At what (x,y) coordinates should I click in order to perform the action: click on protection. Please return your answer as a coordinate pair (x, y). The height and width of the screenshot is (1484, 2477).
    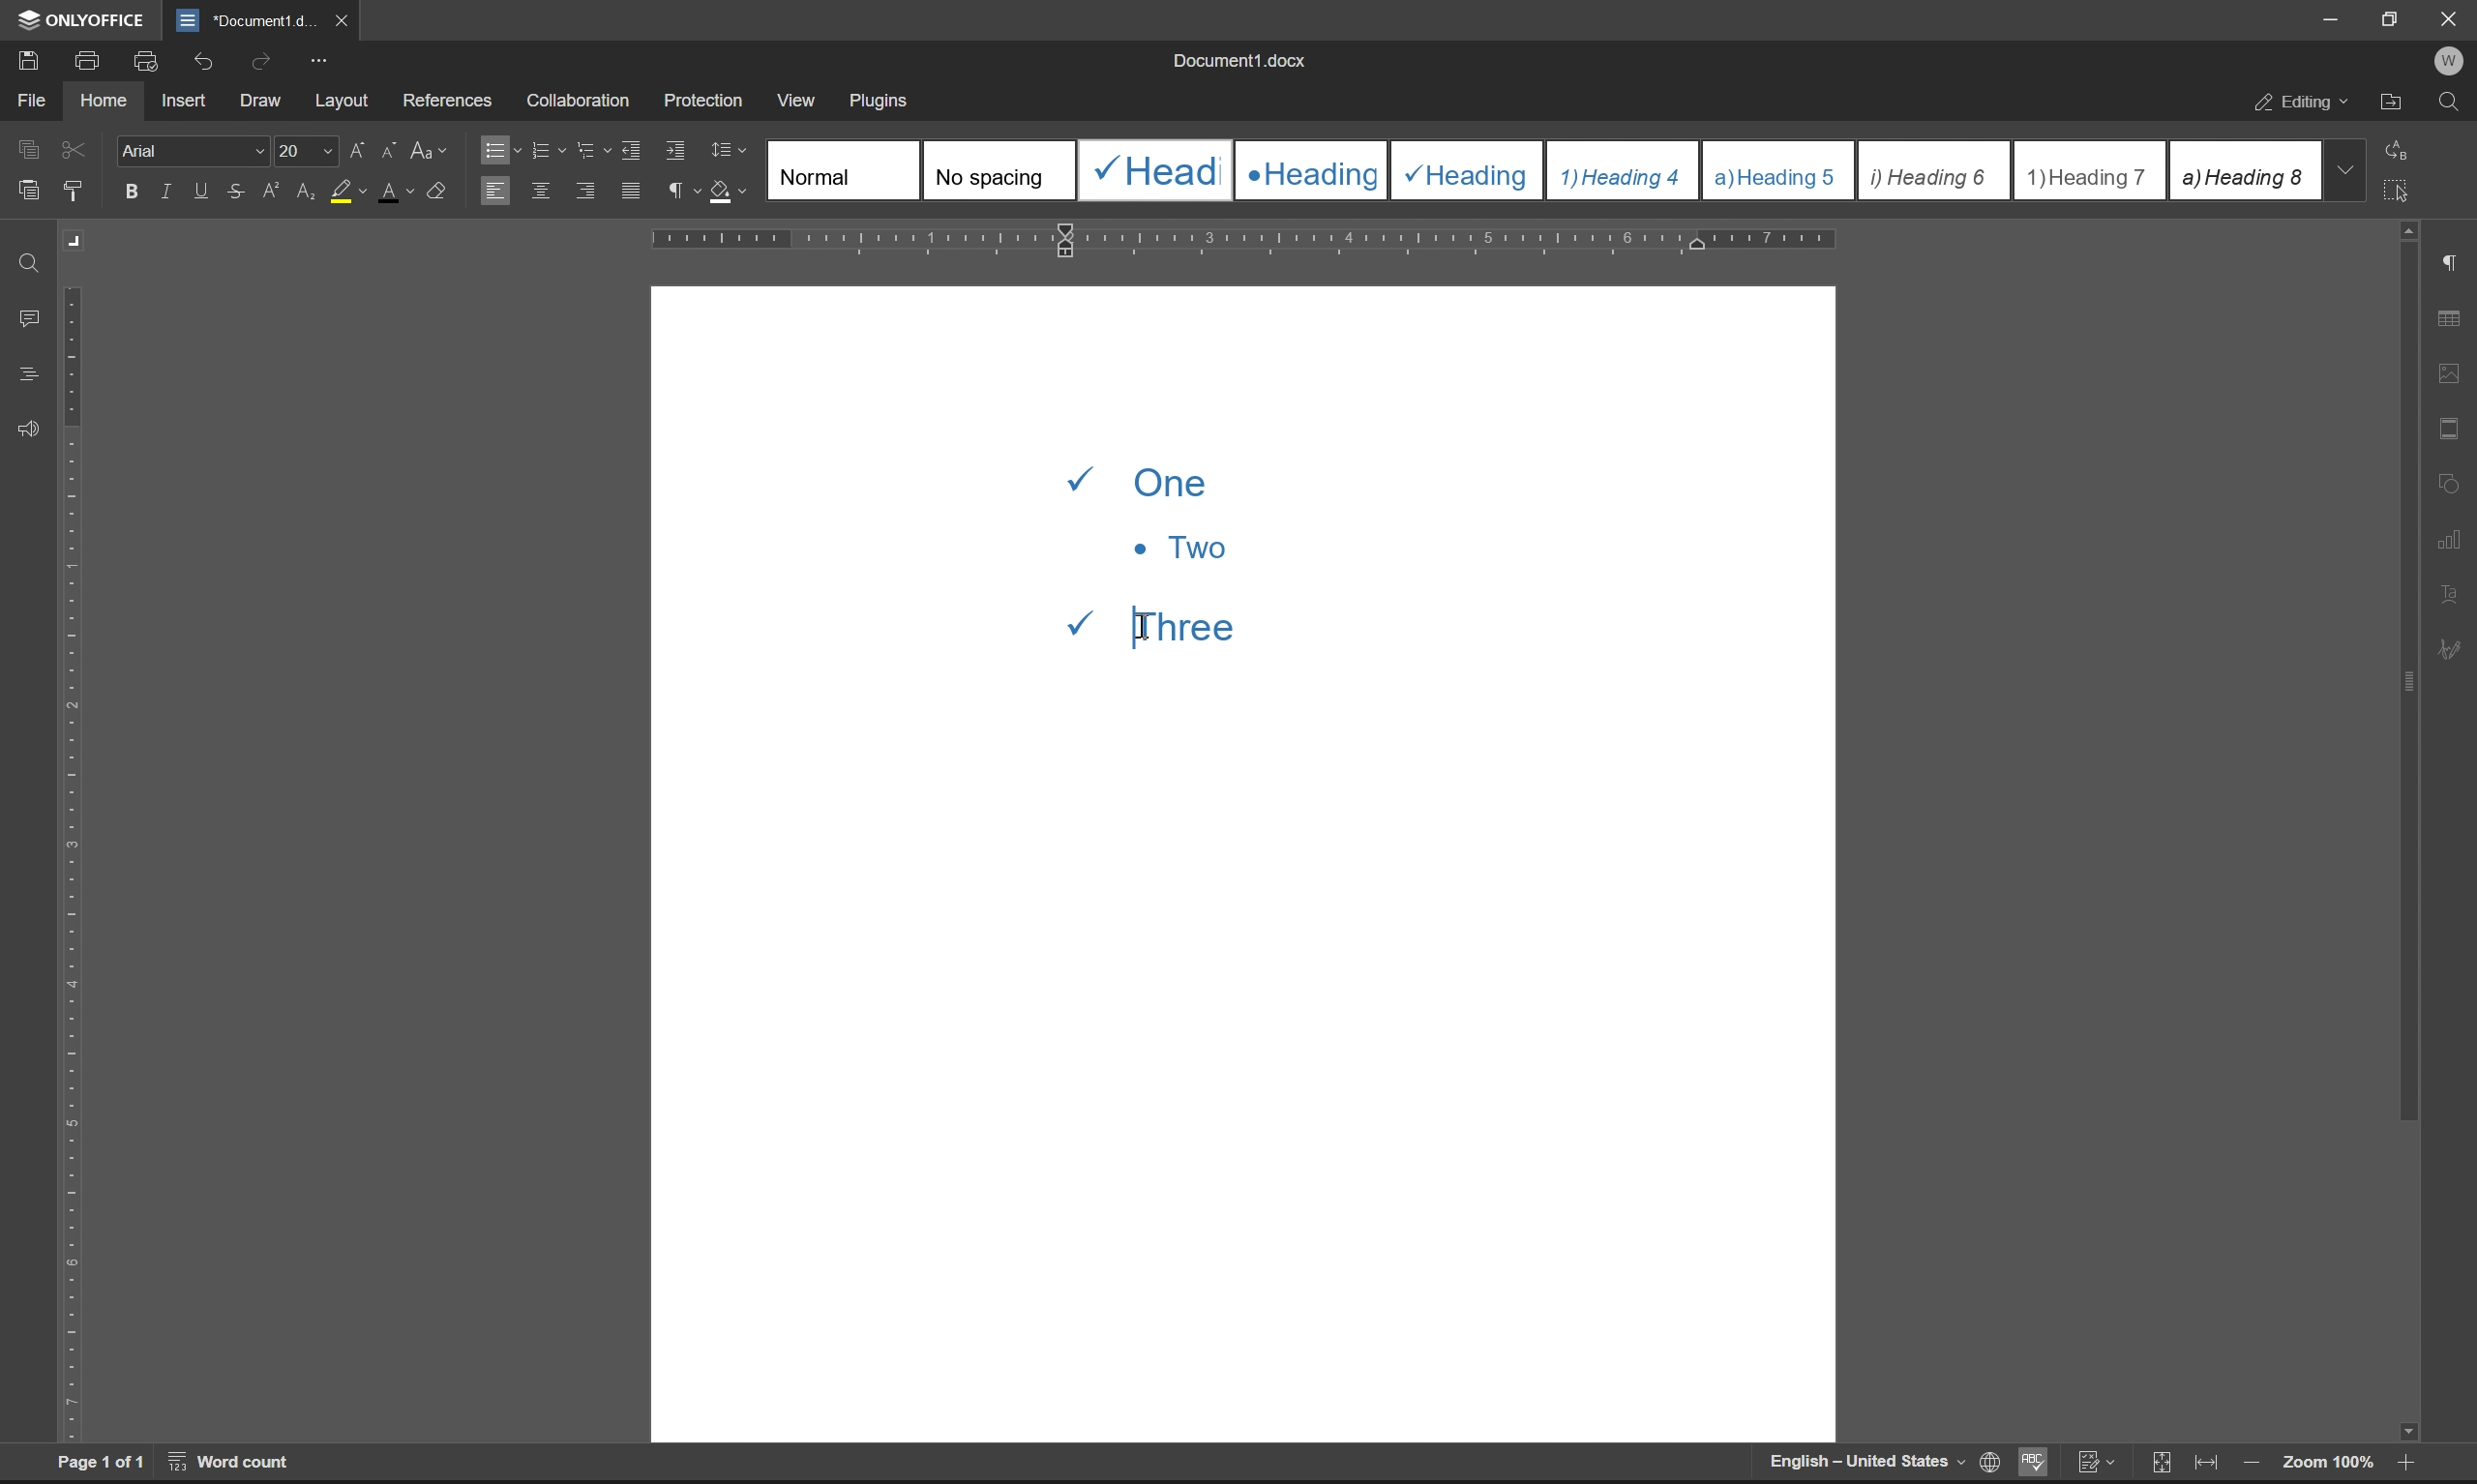
    Looking at the image, I should click on (706, 99).